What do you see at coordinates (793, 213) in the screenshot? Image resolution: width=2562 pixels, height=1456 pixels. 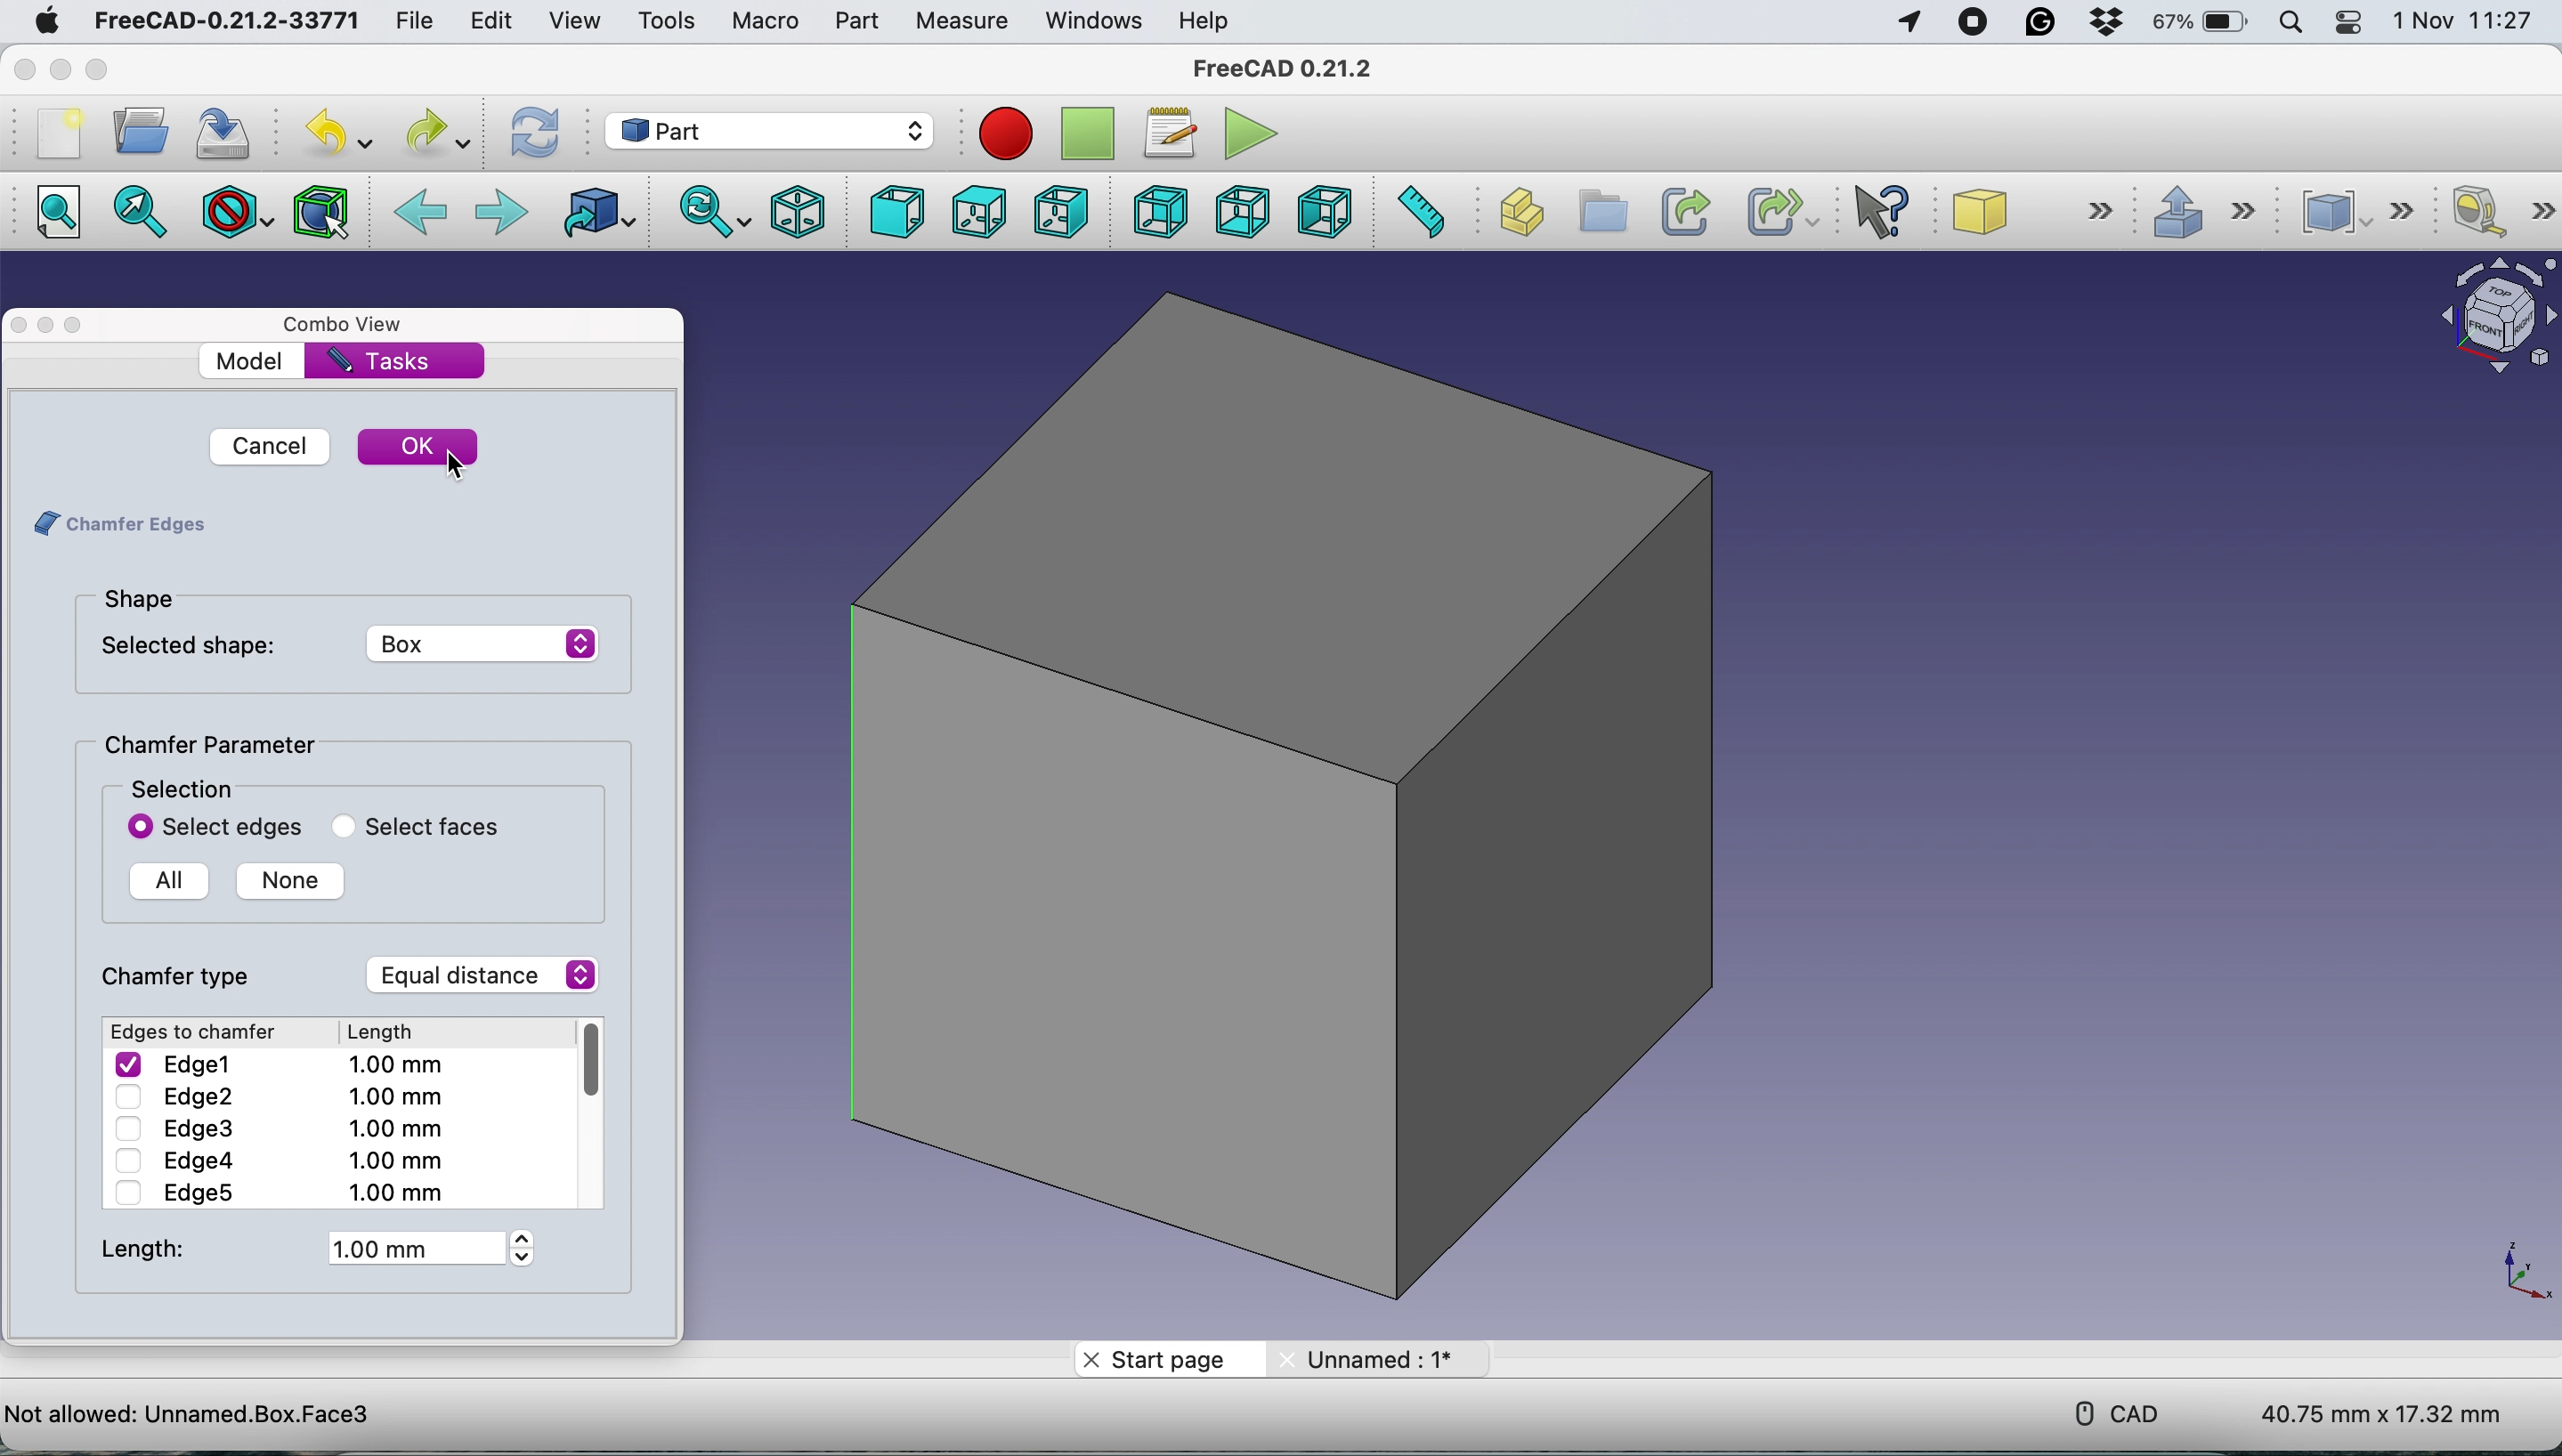 I see `isometric` at bounding box center [793, 213].